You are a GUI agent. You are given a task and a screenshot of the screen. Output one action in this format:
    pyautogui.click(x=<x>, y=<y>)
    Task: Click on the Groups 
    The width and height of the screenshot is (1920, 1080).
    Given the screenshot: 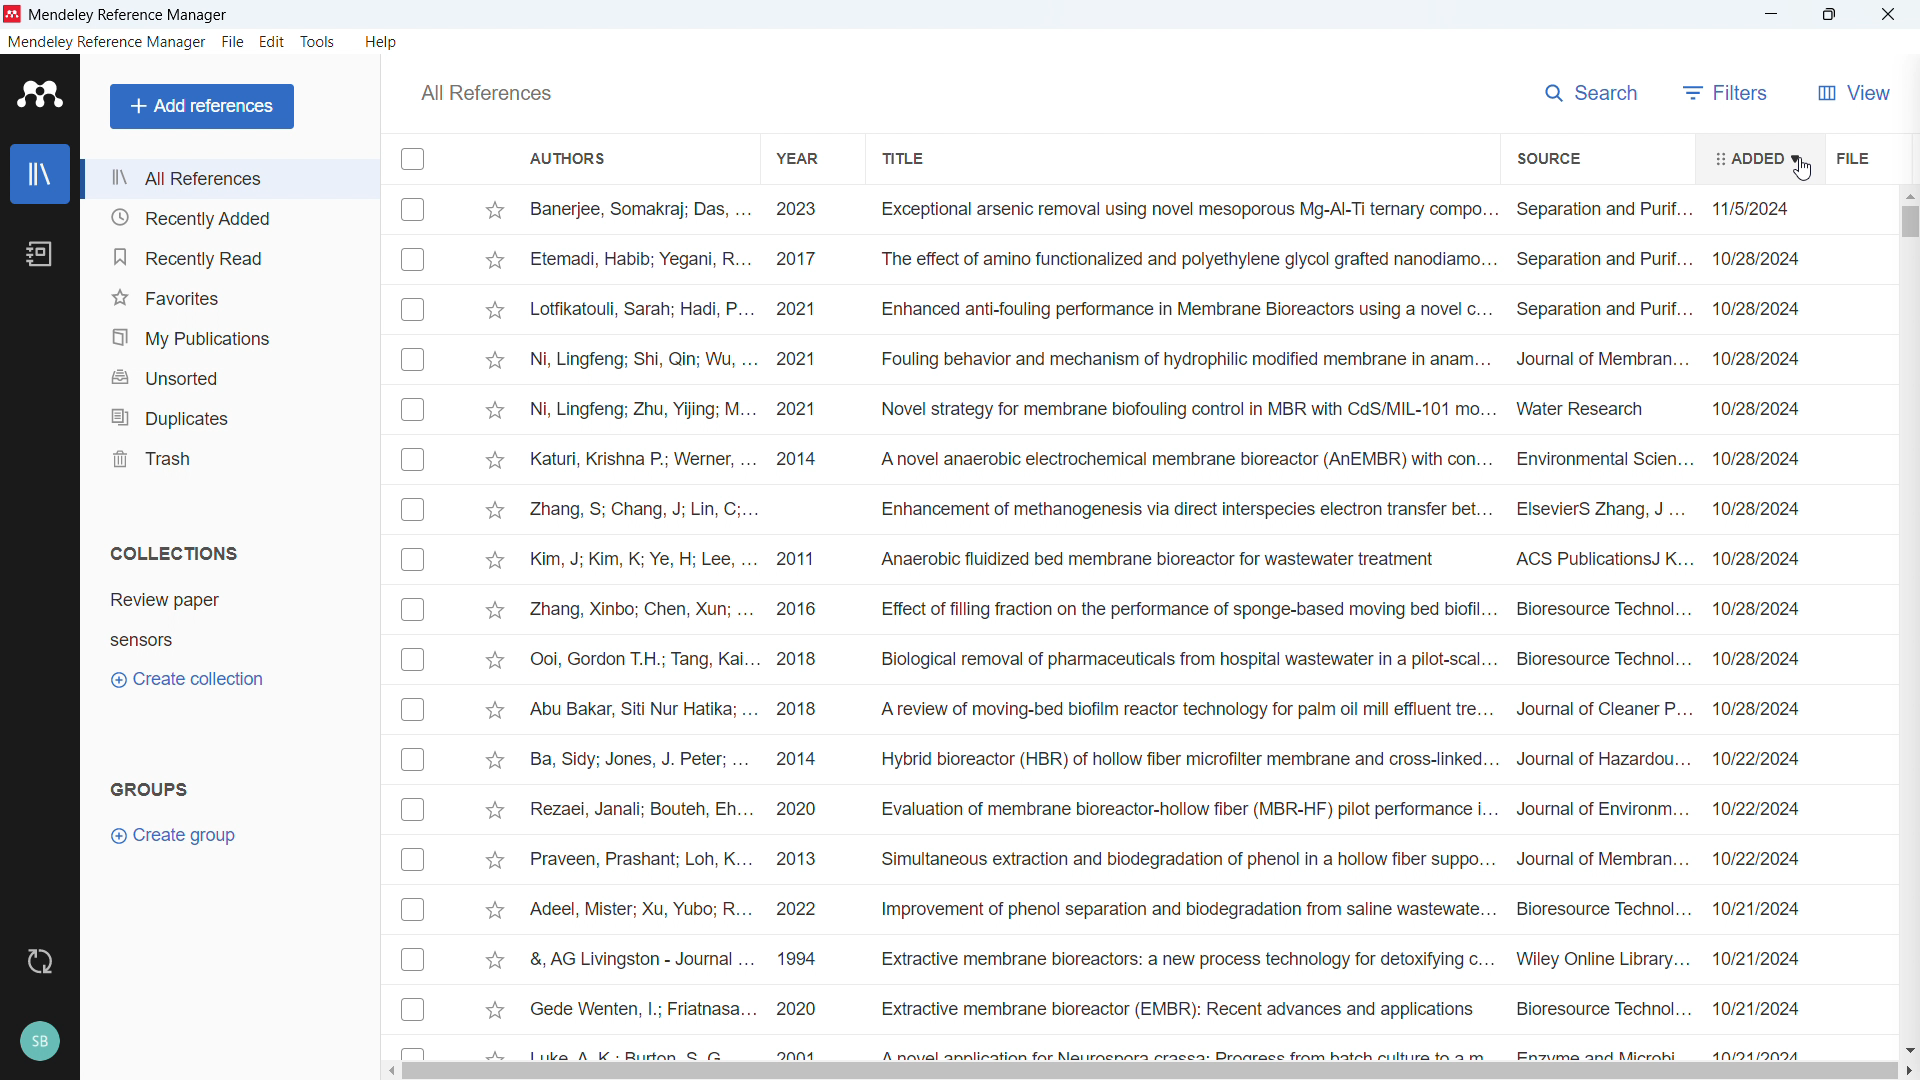 What is the action you would take?
    pyautogui.click(x=147, y=789)
    